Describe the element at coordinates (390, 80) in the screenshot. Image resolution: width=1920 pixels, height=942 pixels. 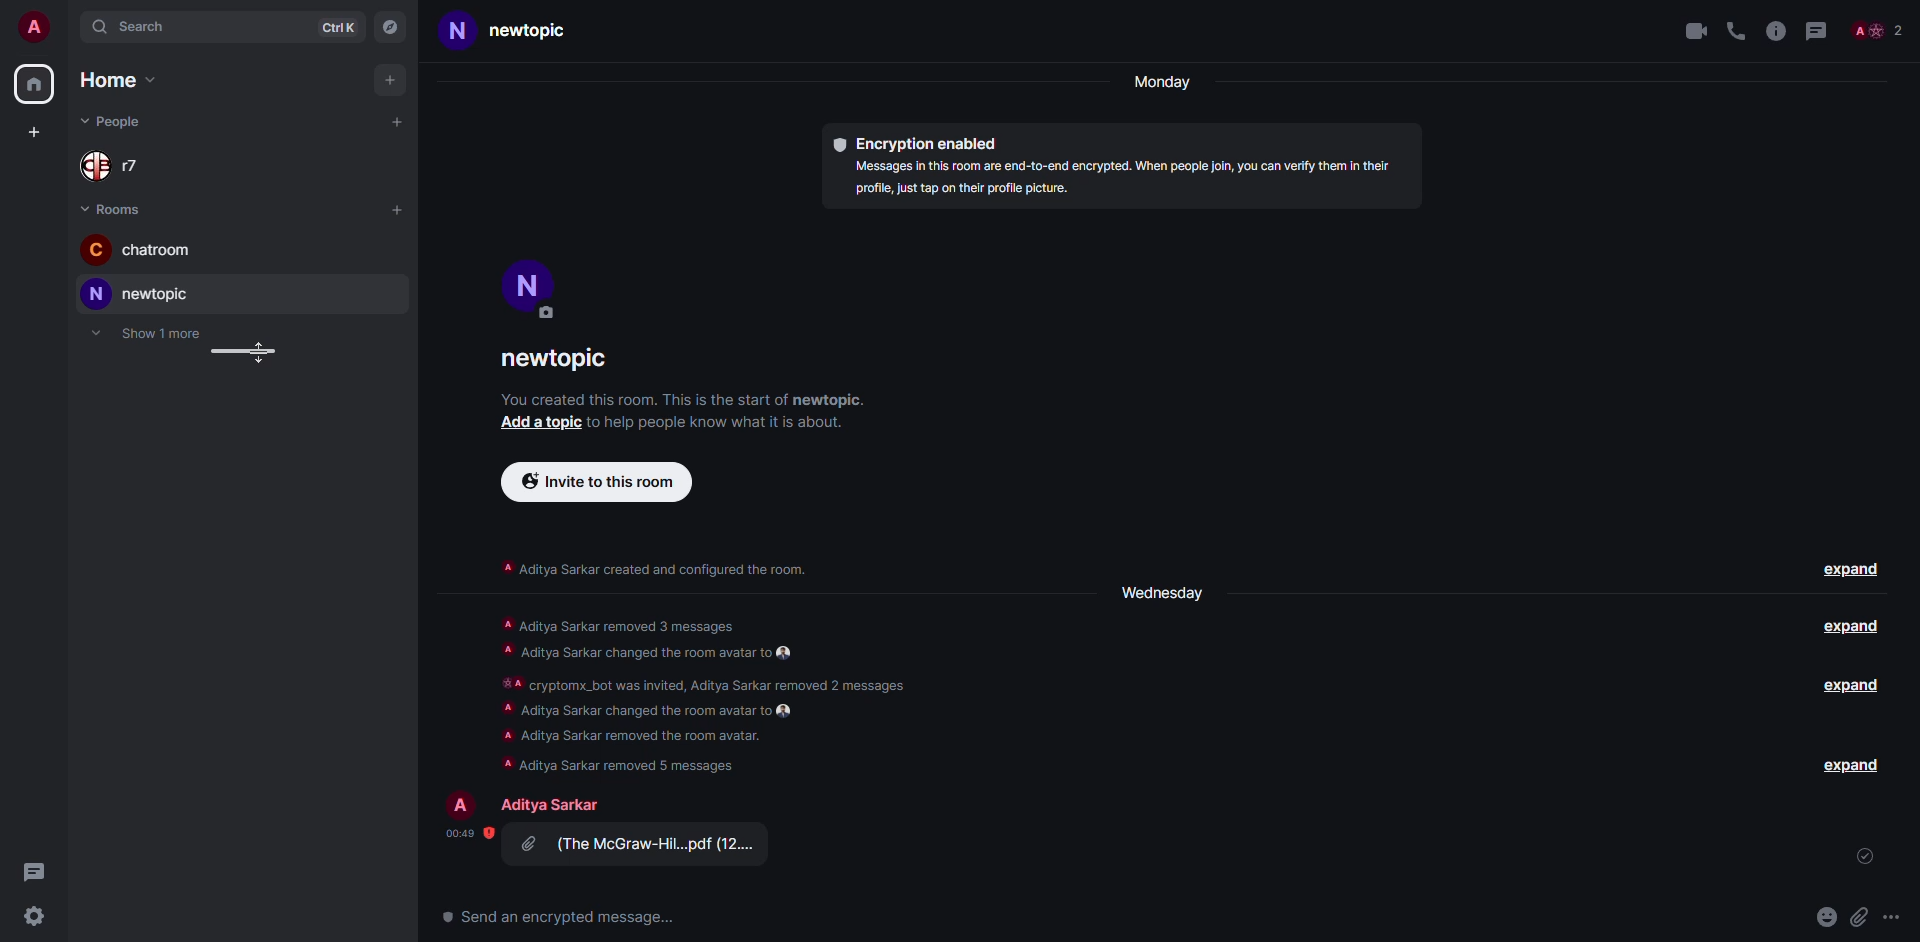
I see `add` at that location.